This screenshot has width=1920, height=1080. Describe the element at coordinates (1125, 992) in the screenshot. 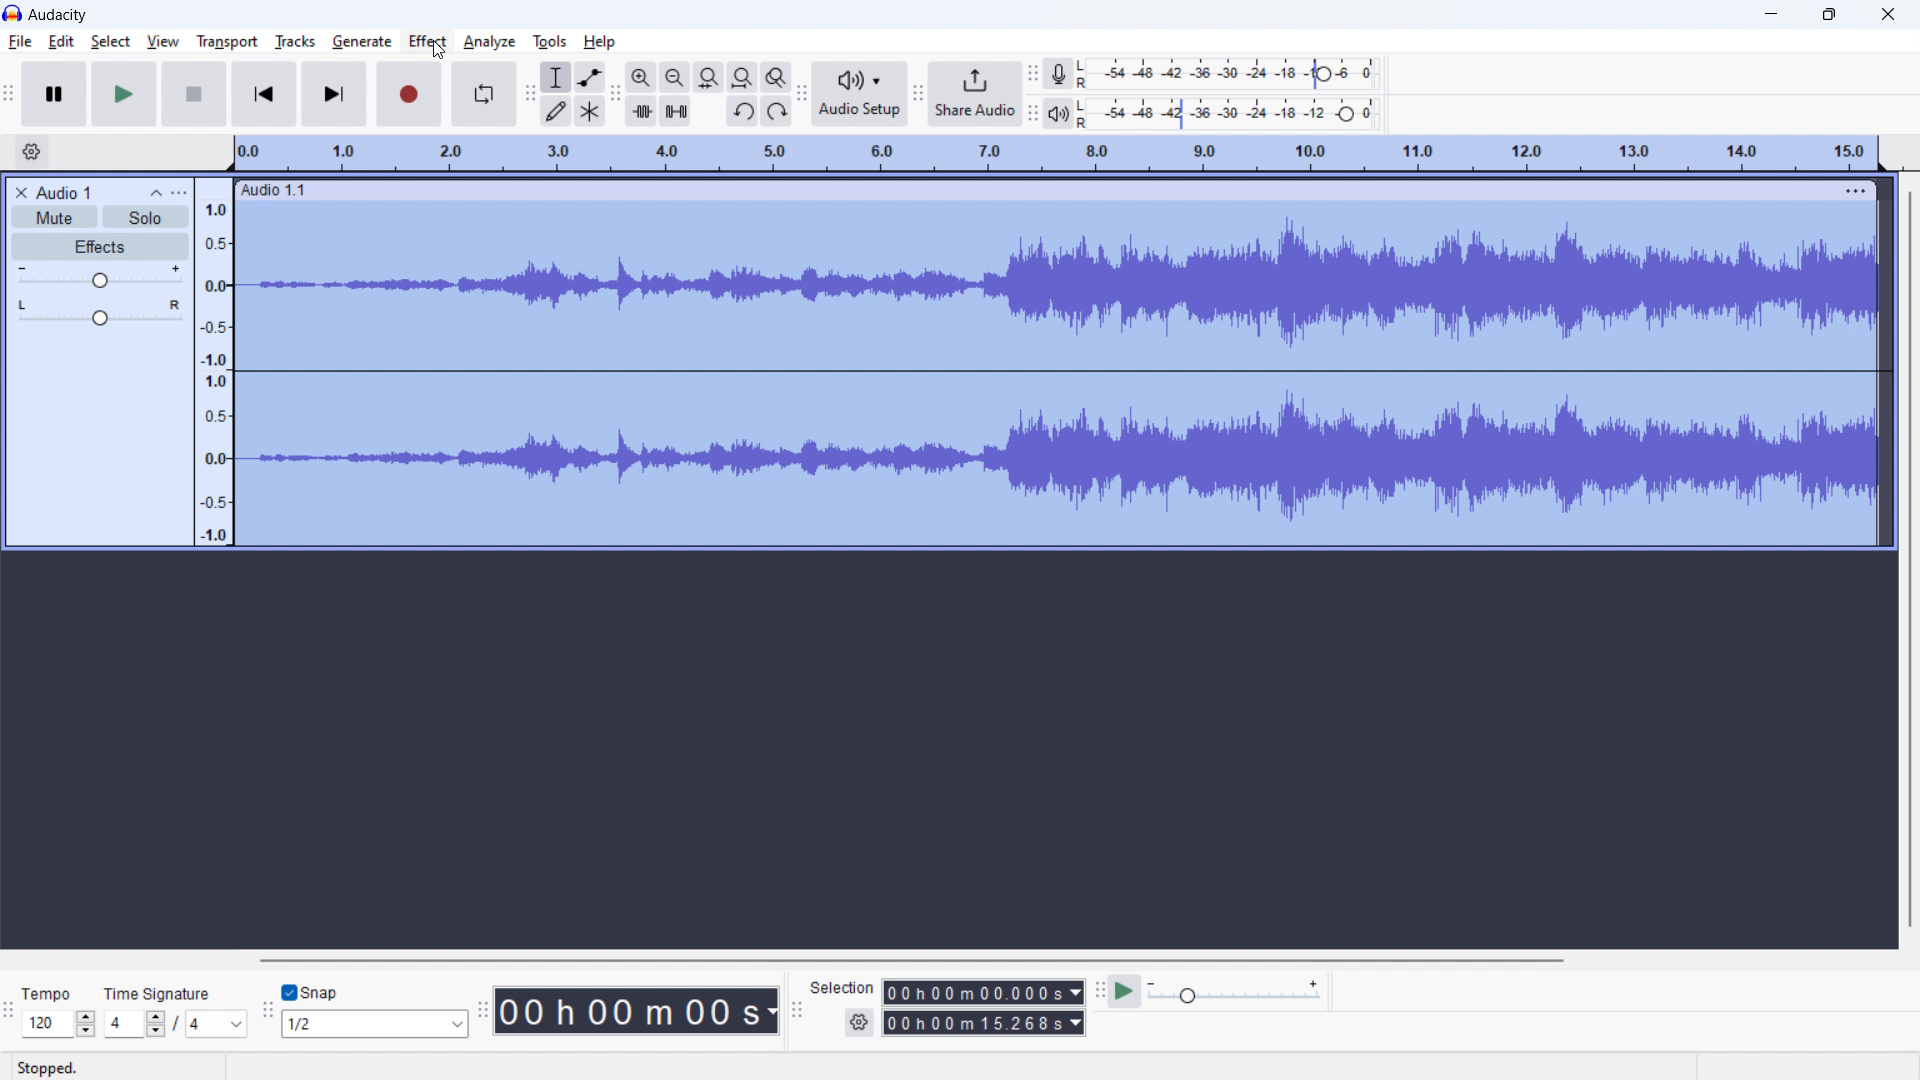

I see `play at speed` at that location.